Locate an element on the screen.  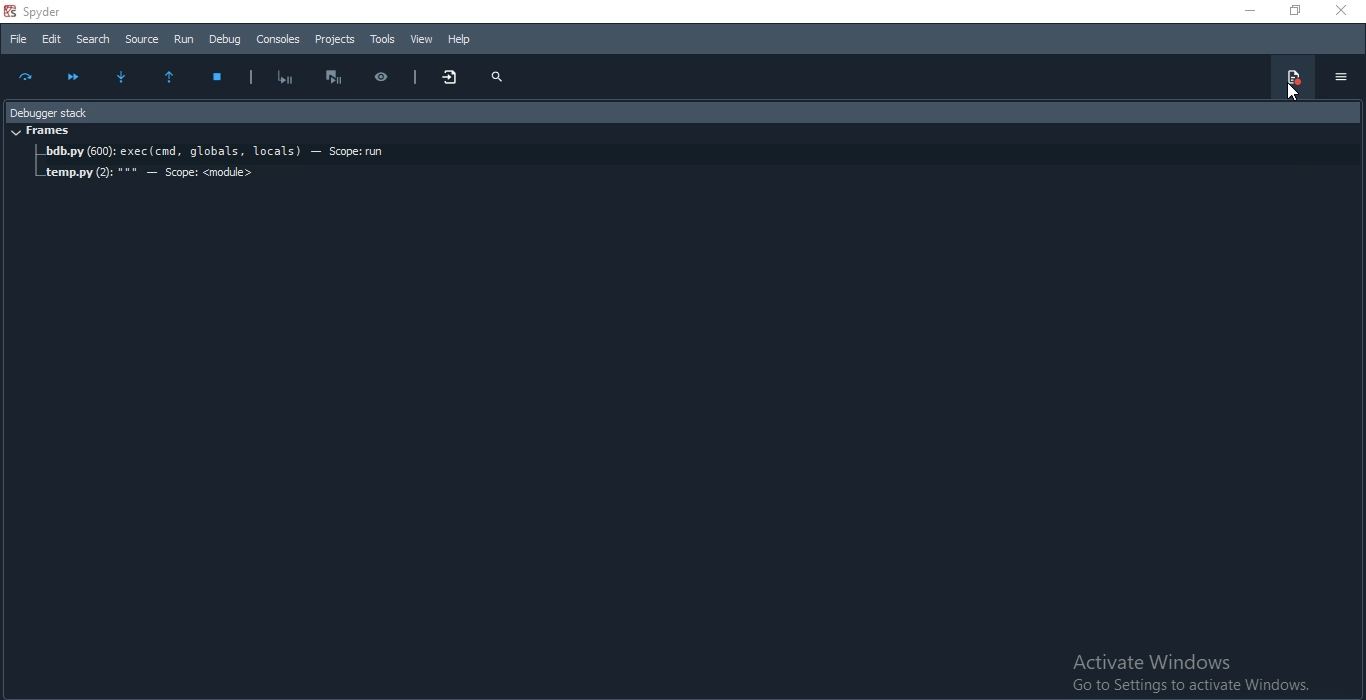
Start debugging after last error is located at coordinates (286, 76).